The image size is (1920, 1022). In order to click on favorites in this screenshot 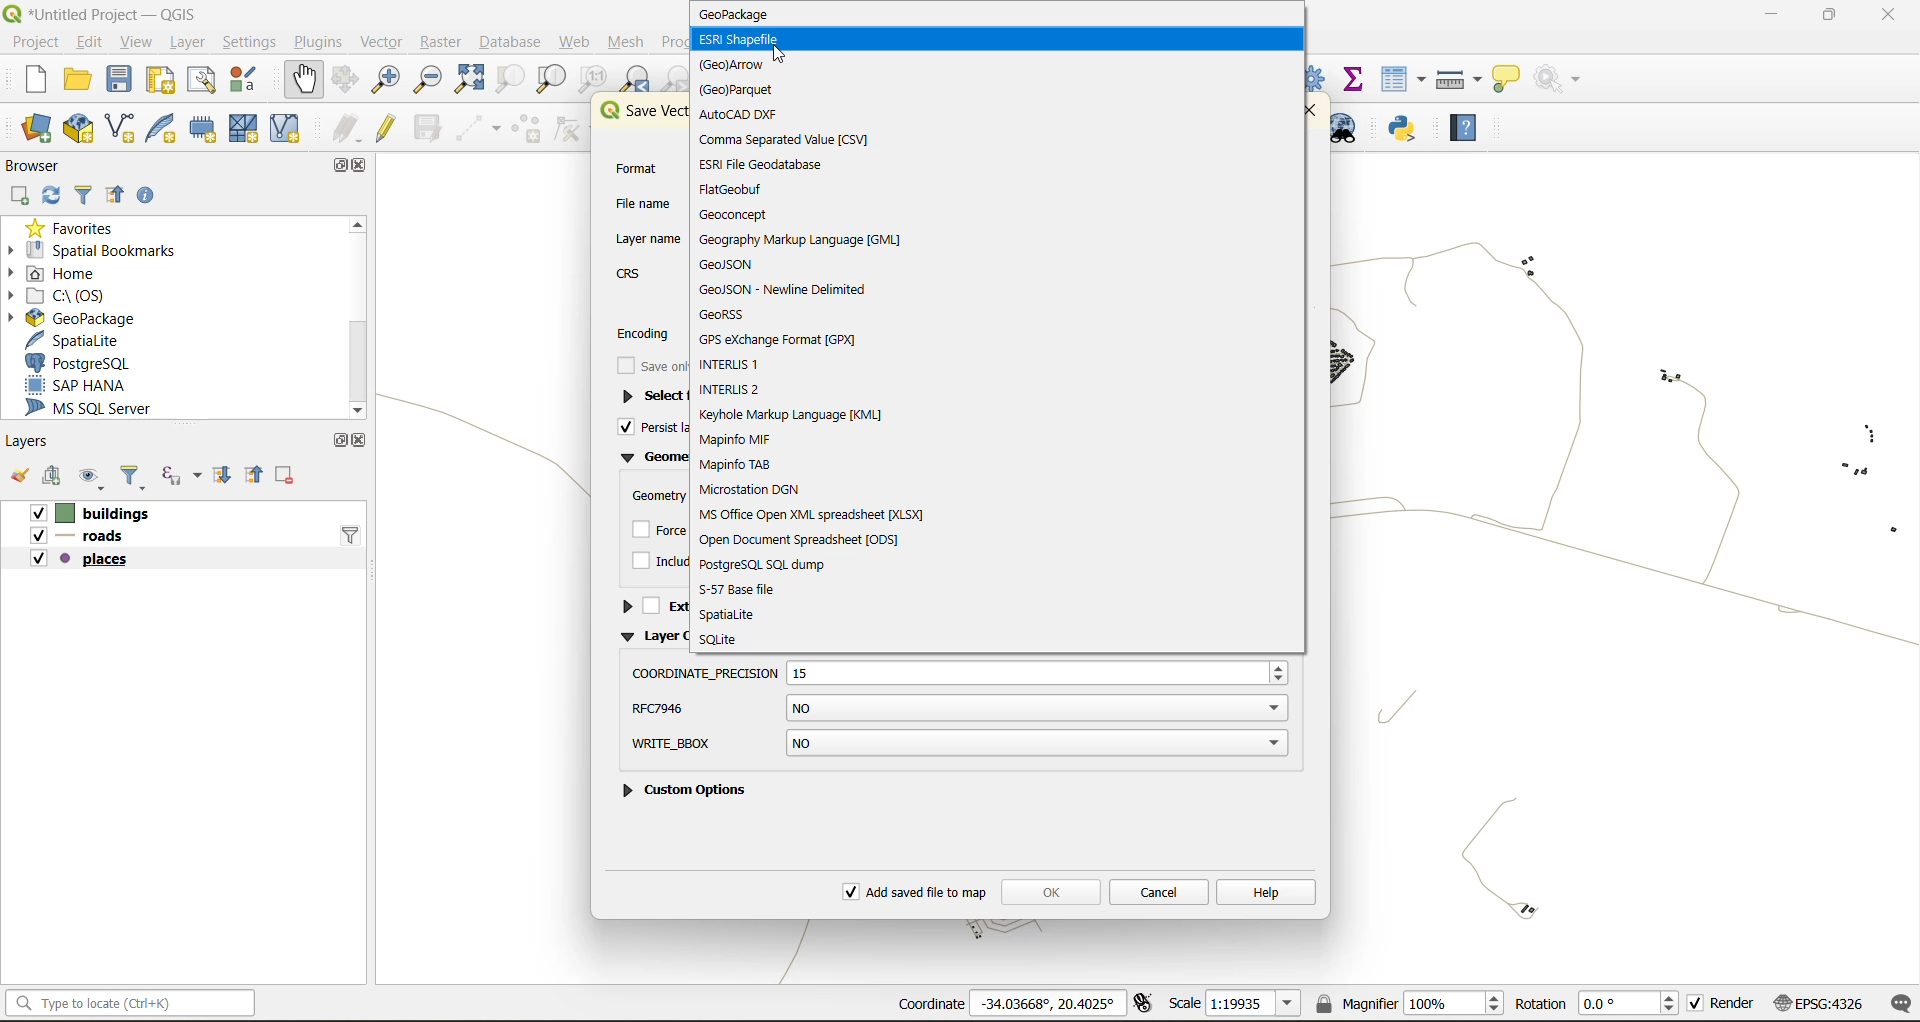, I will do `click(78, 228)`.